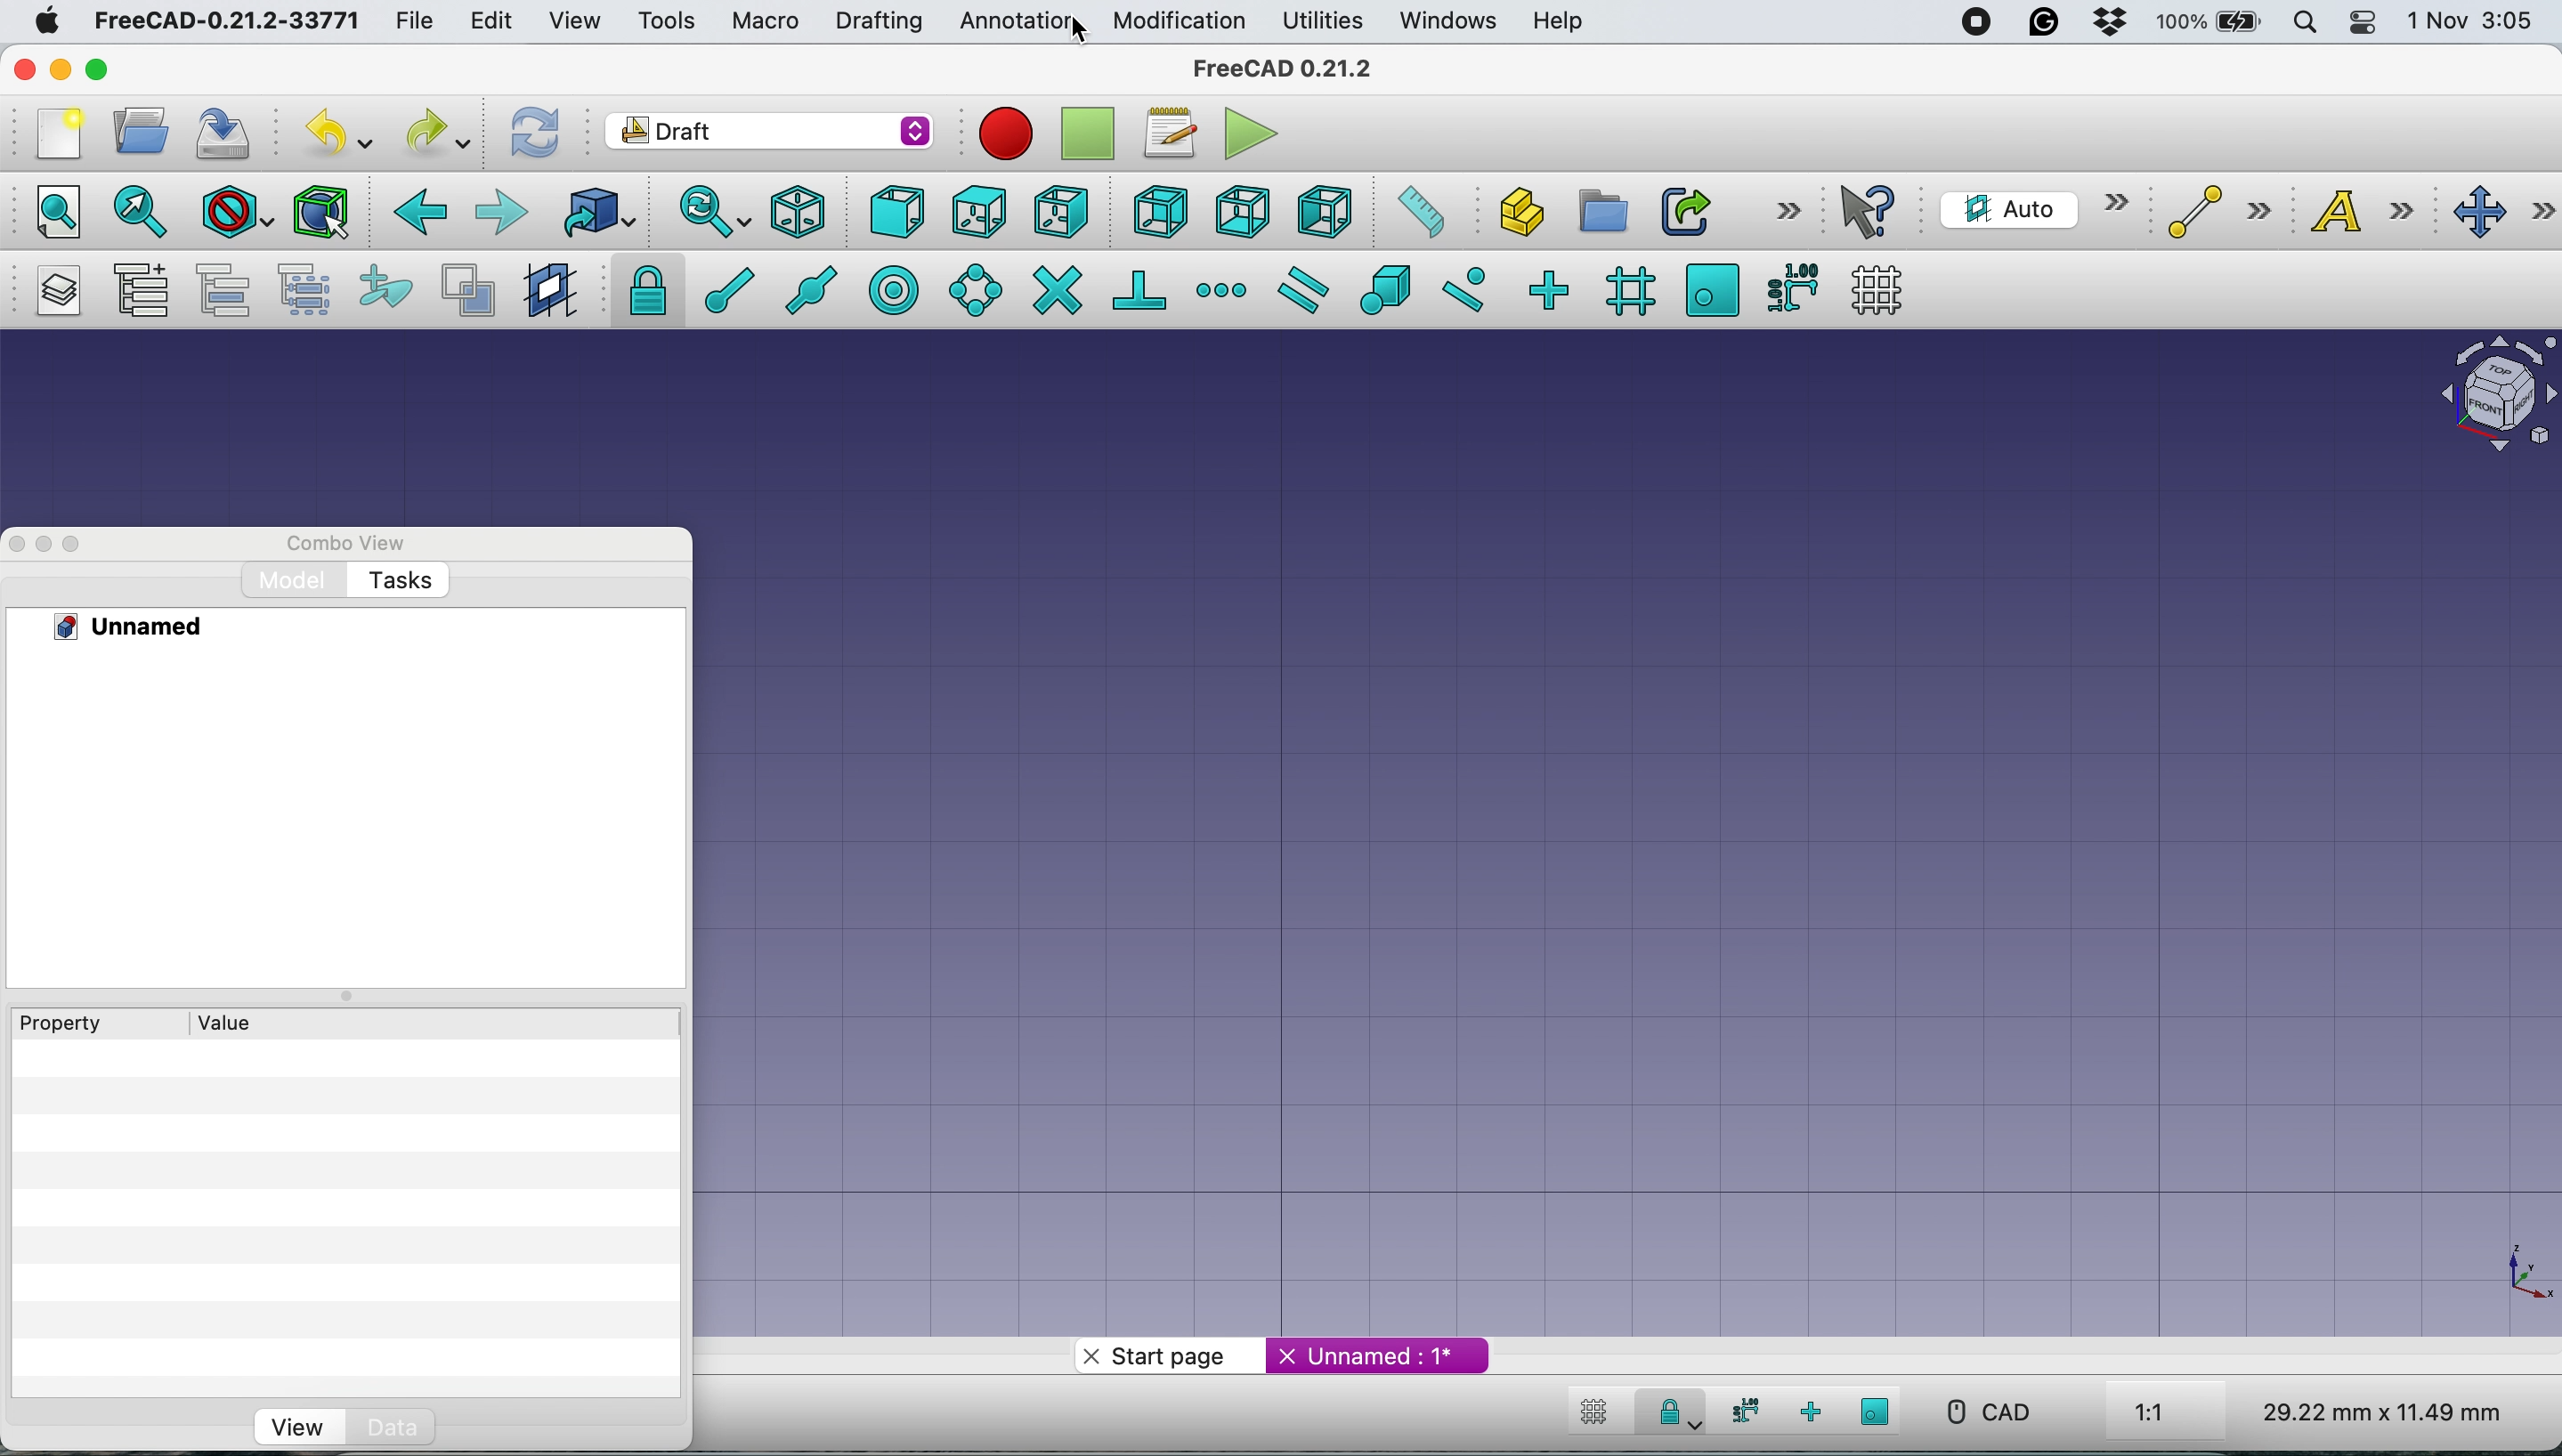  I want to click on fit all, so click(58, 212).